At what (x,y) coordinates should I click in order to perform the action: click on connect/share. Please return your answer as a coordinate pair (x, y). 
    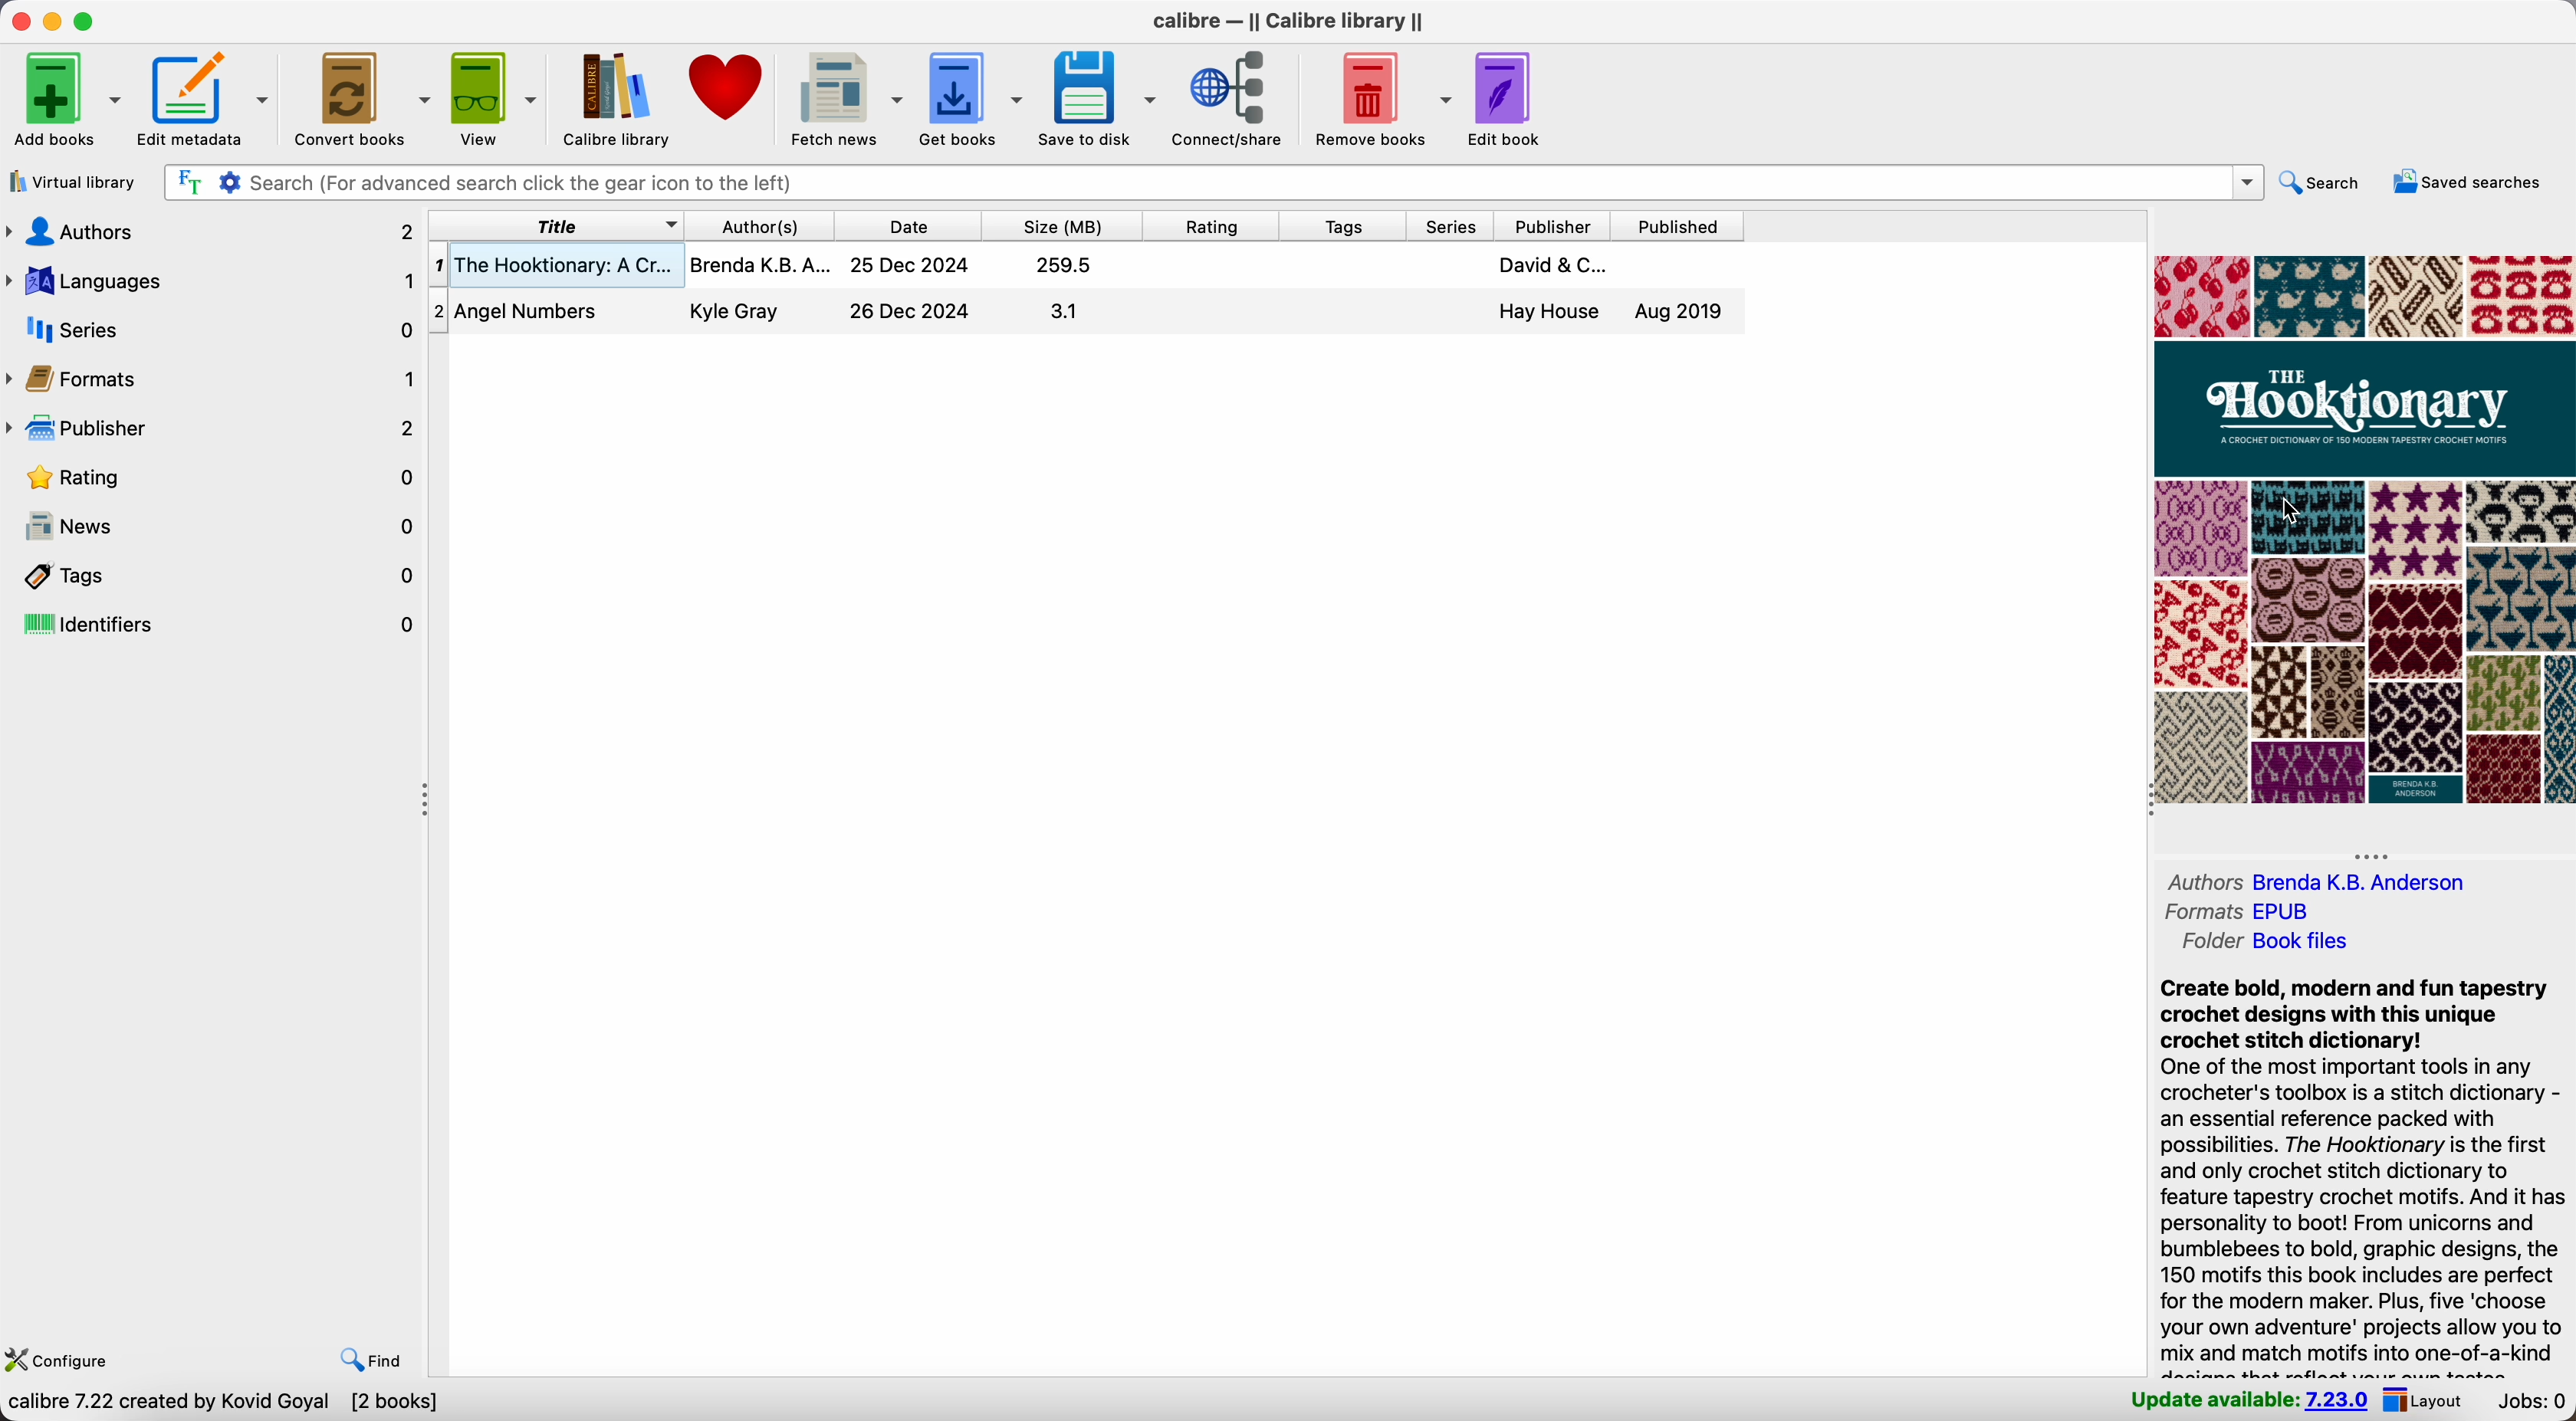
    Looking at the image, I should click on (1229, 100).